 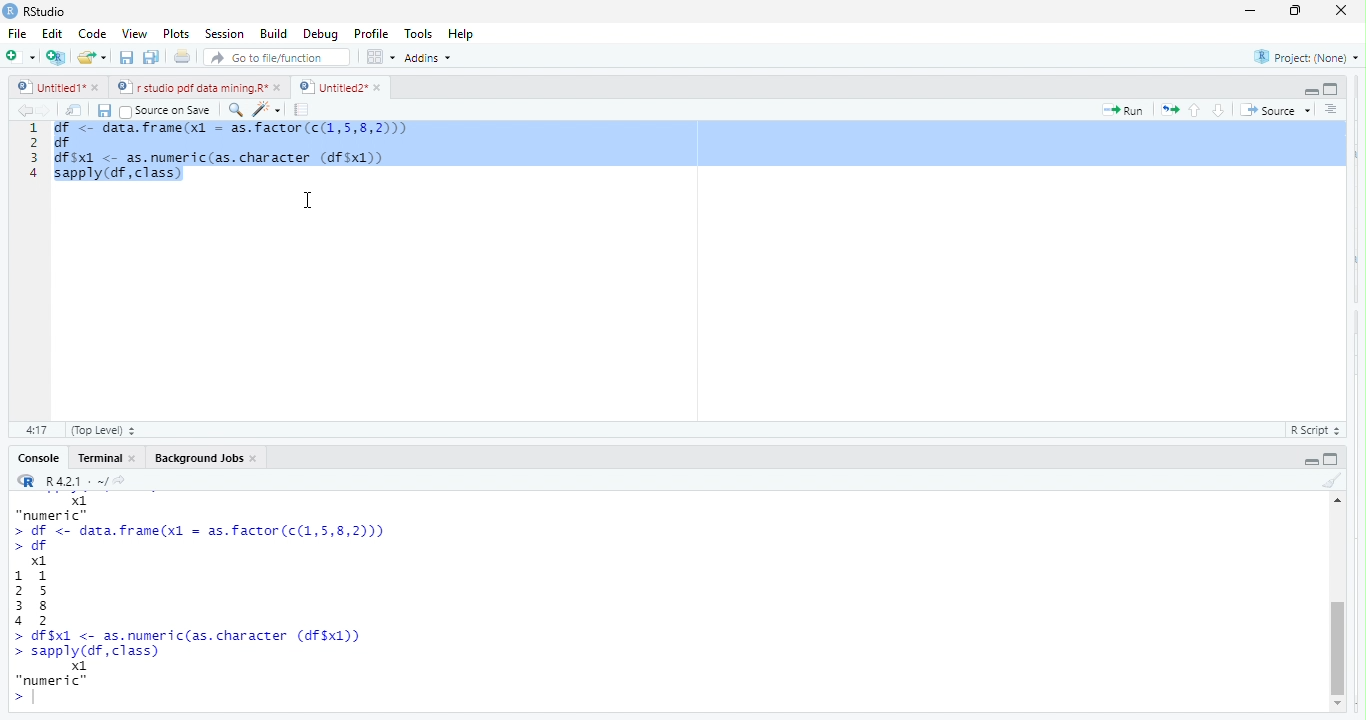 What do you see at coordinates (50, 87) in the screenshot?
I see ` Untitied1` at bounding box center [50, 87].